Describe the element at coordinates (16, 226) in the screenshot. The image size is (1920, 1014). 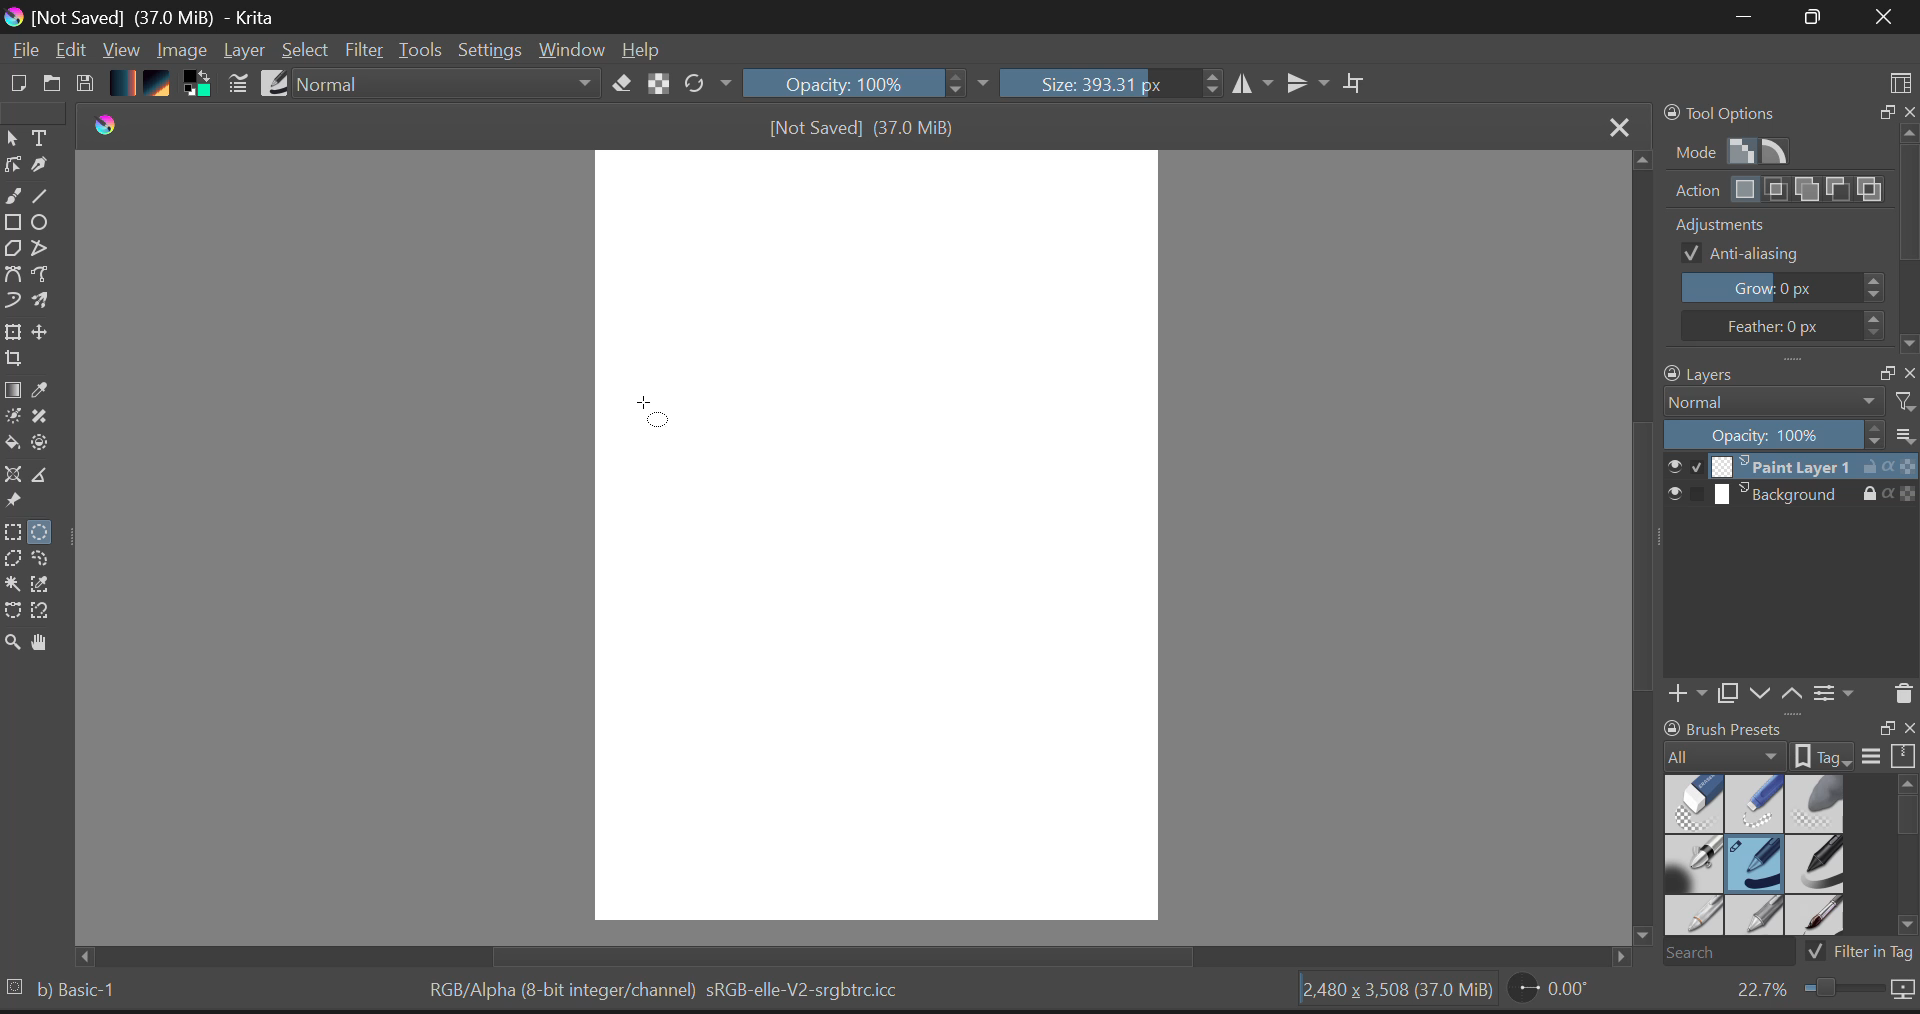
I see `Rectangle` at that location.